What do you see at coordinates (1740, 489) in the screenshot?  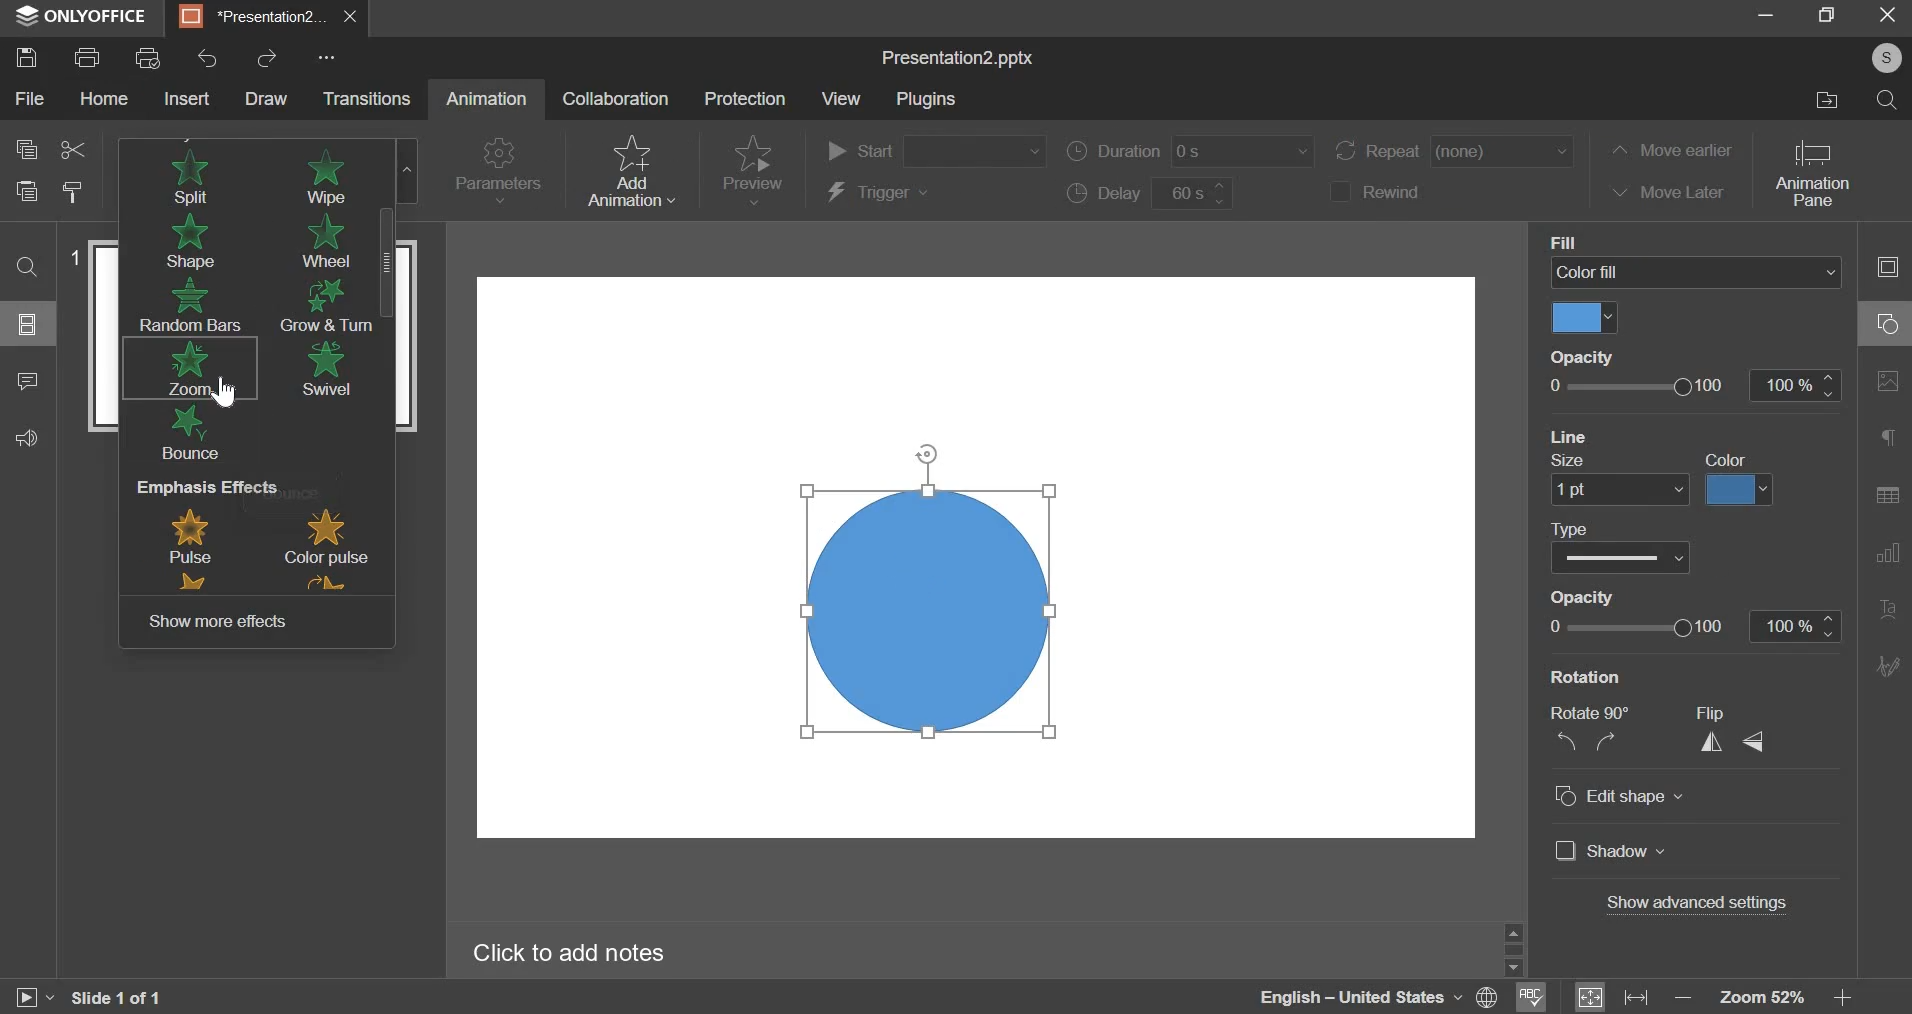 I see `line color` at bounding box center [1740, 489].